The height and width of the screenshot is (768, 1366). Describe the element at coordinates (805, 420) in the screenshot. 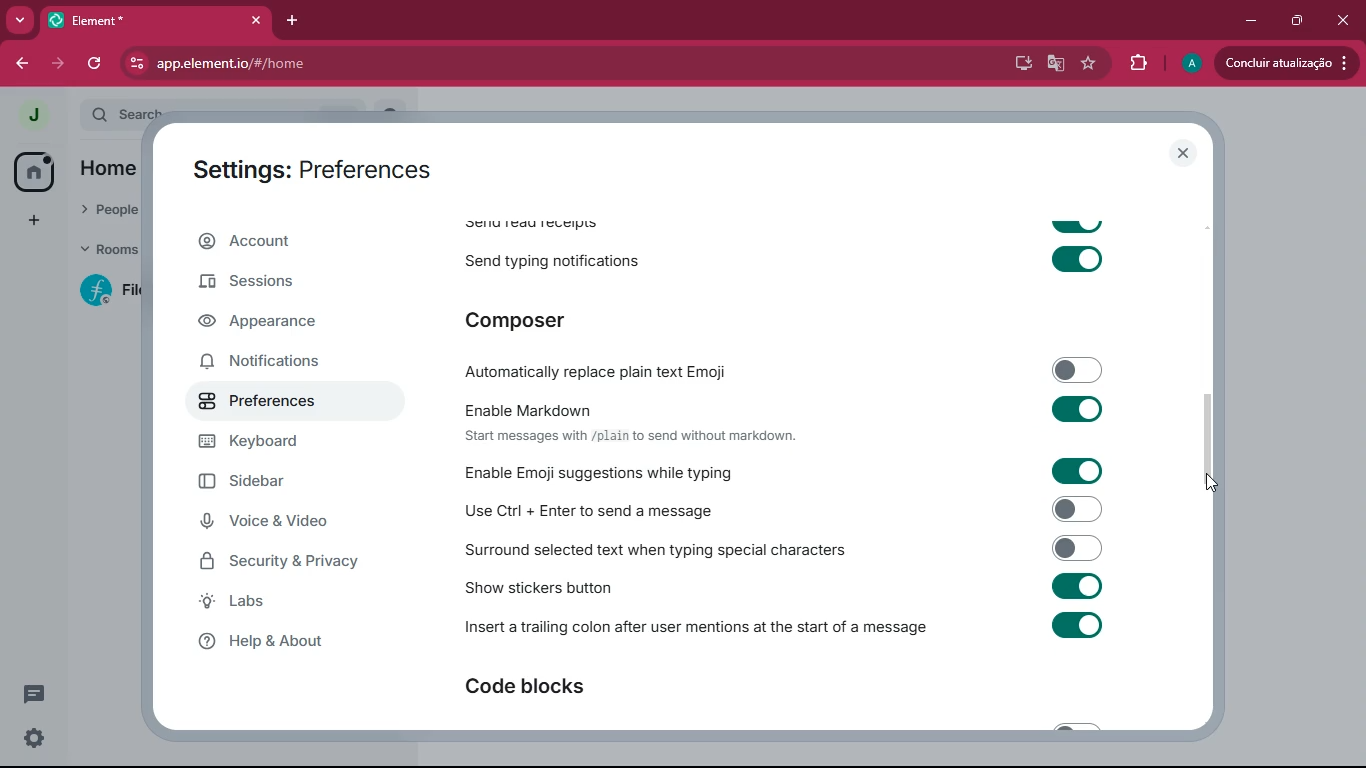

I see `enable markdown` at that location.